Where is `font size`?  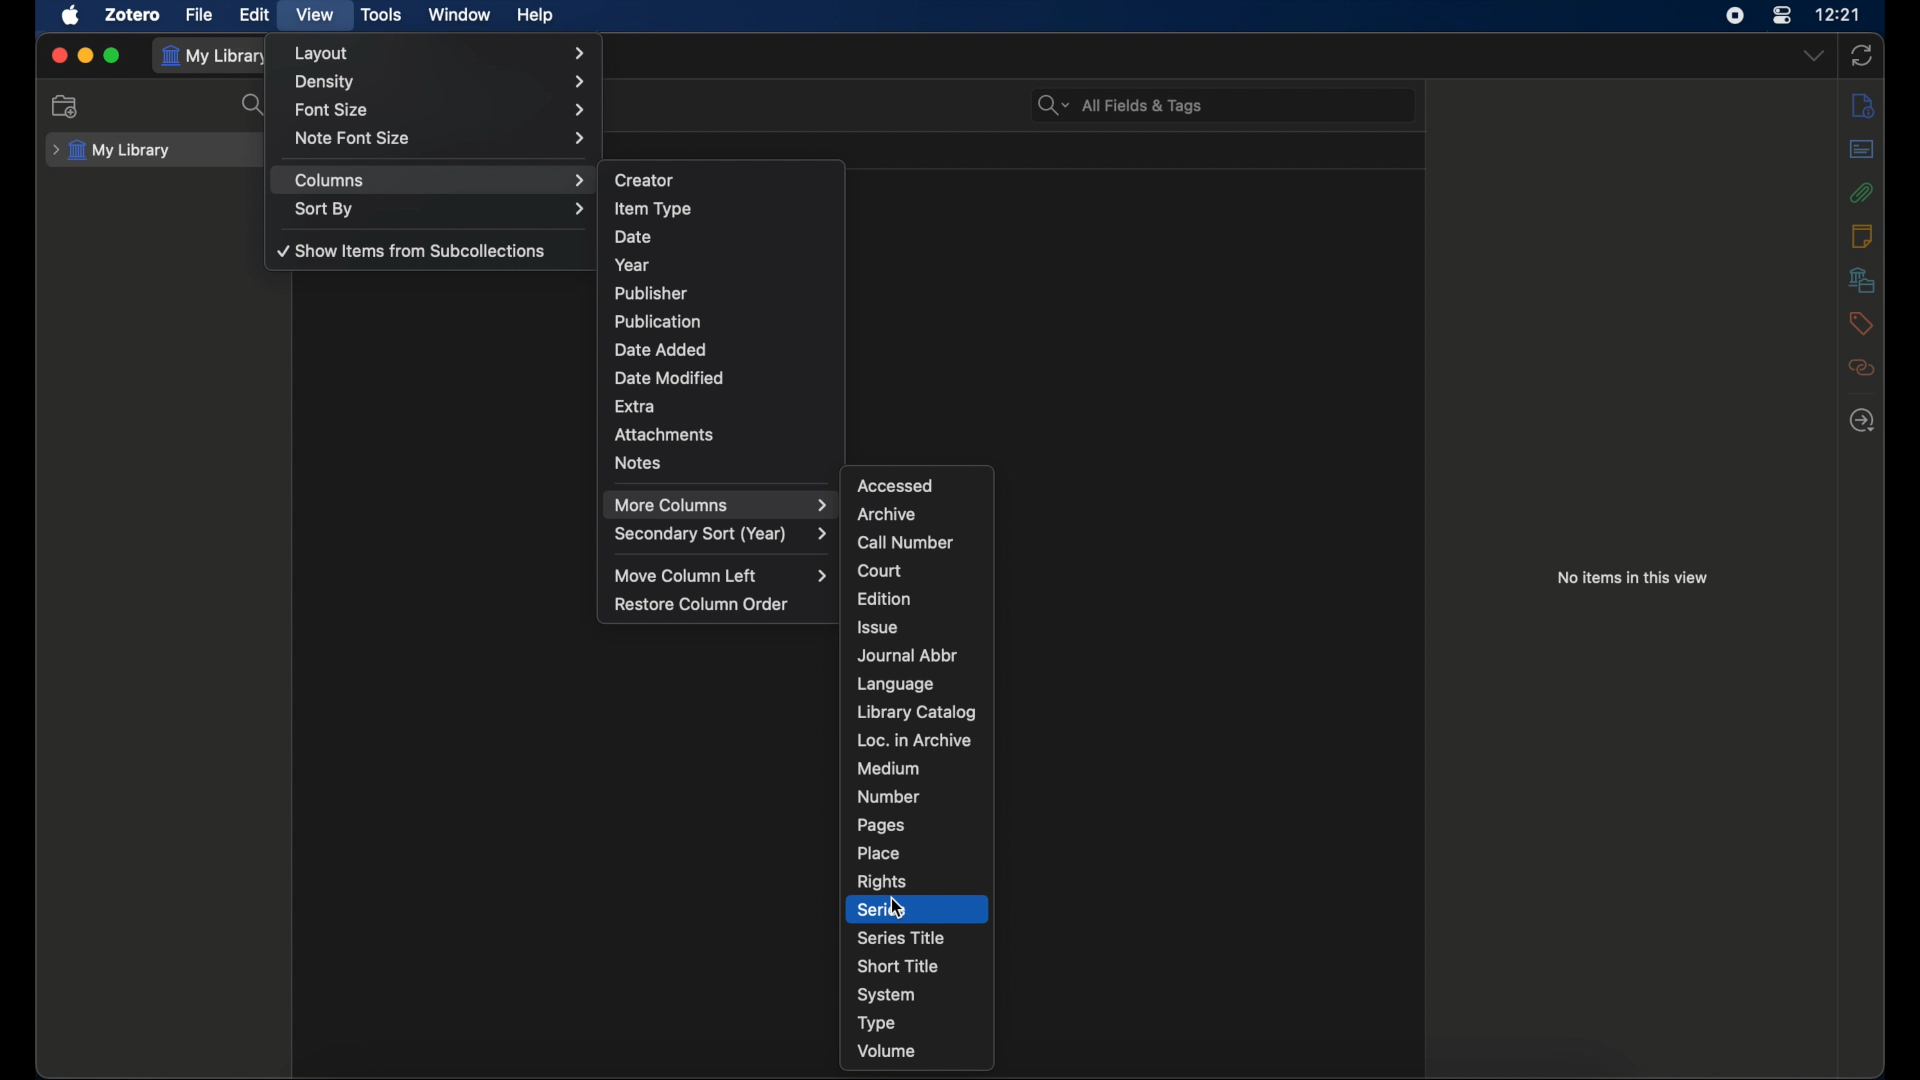
font size is located at coordinates (442, 111).